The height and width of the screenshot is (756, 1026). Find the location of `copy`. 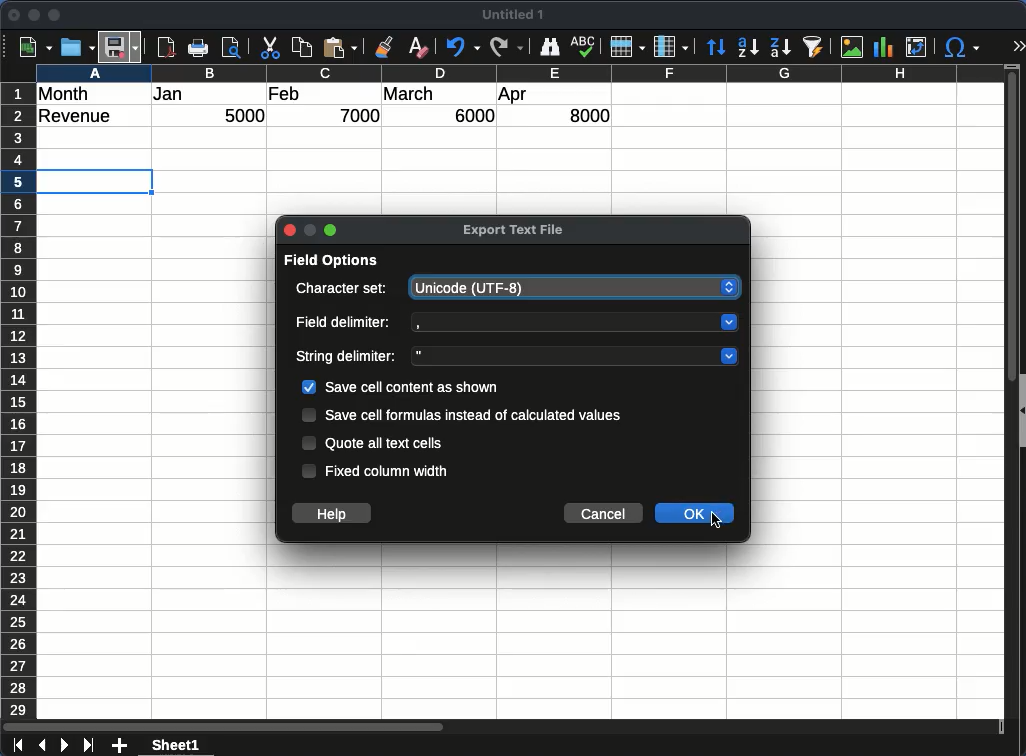

copy is located at coordinates (303, 48).